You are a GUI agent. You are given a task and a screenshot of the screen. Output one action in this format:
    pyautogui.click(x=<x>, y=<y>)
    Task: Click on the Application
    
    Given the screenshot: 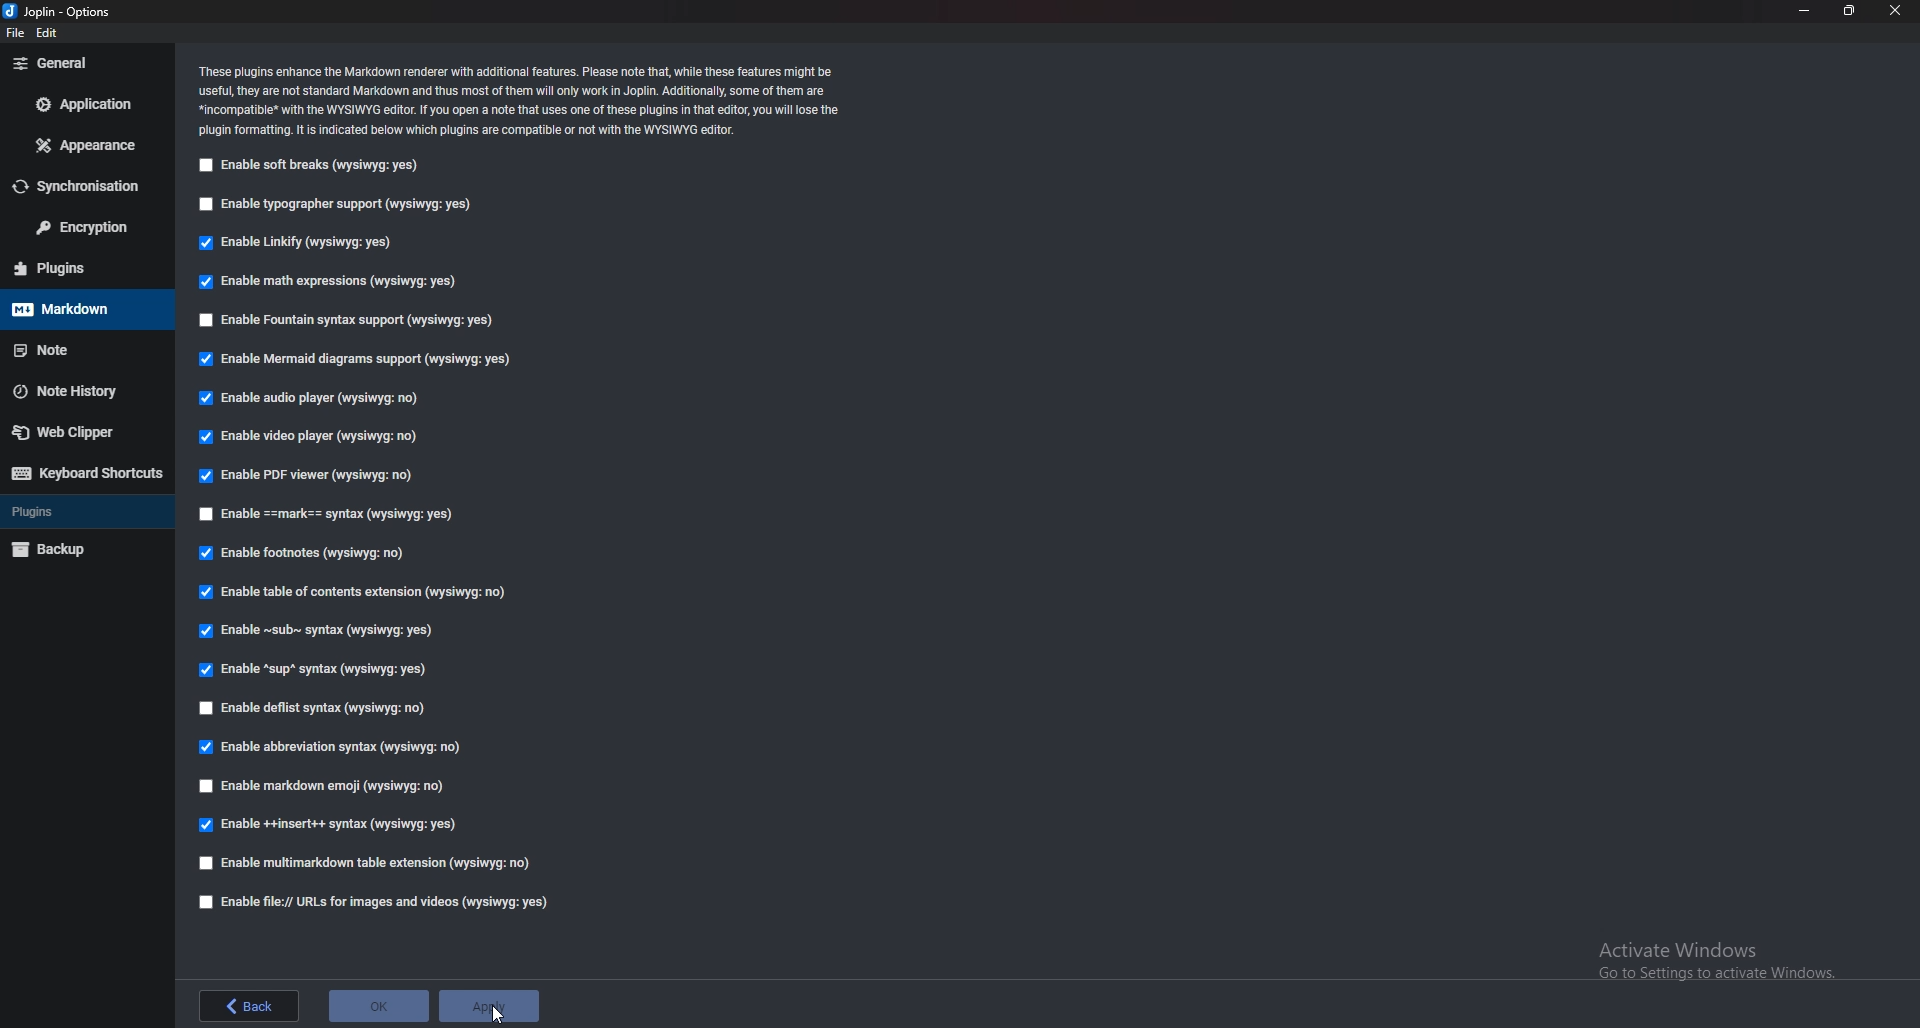 What is the action you would take?
    pyautogui.click(x=92, y=104)
    